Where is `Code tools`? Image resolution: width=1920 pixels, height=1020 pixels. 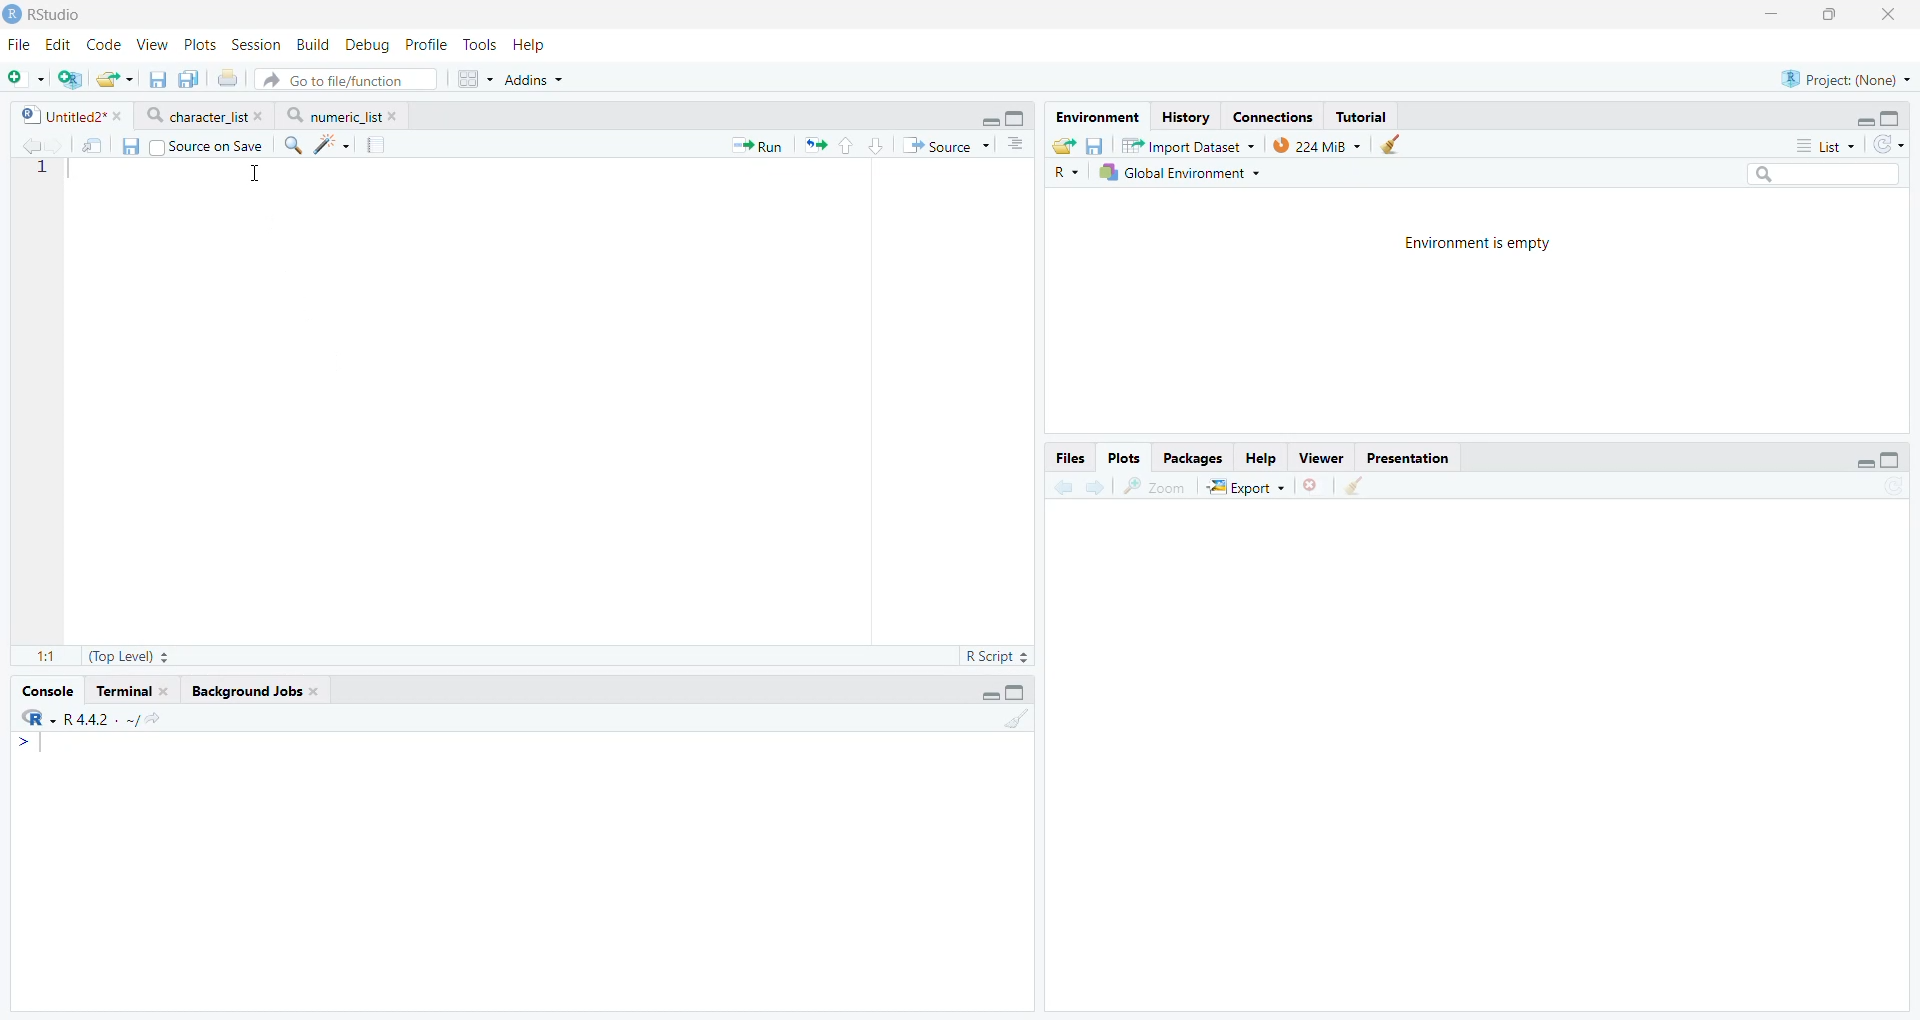 Code tools is located at coordinates (332, 145).